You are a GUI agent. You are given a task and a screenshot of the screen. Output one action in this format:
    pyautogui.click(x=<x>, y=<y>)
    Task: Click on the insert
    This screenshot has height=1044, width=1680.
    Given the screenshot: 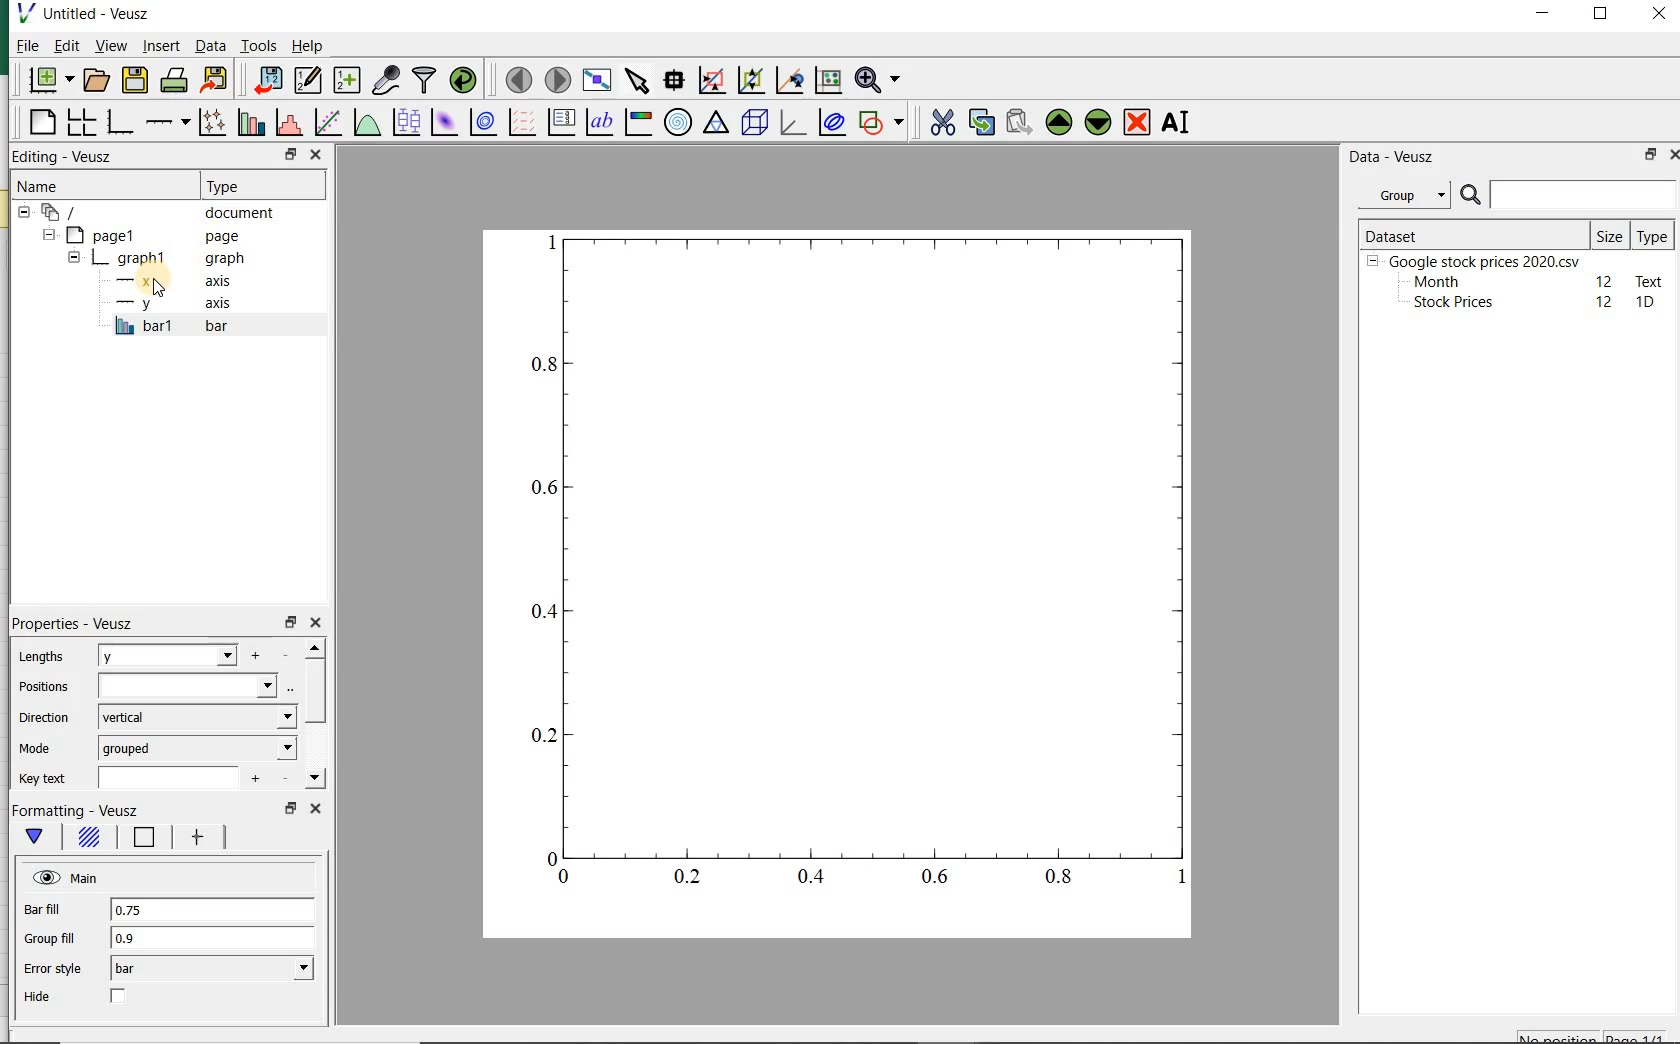 What is the action you would take?
    pyautogui.click(x=161, y=47)
    